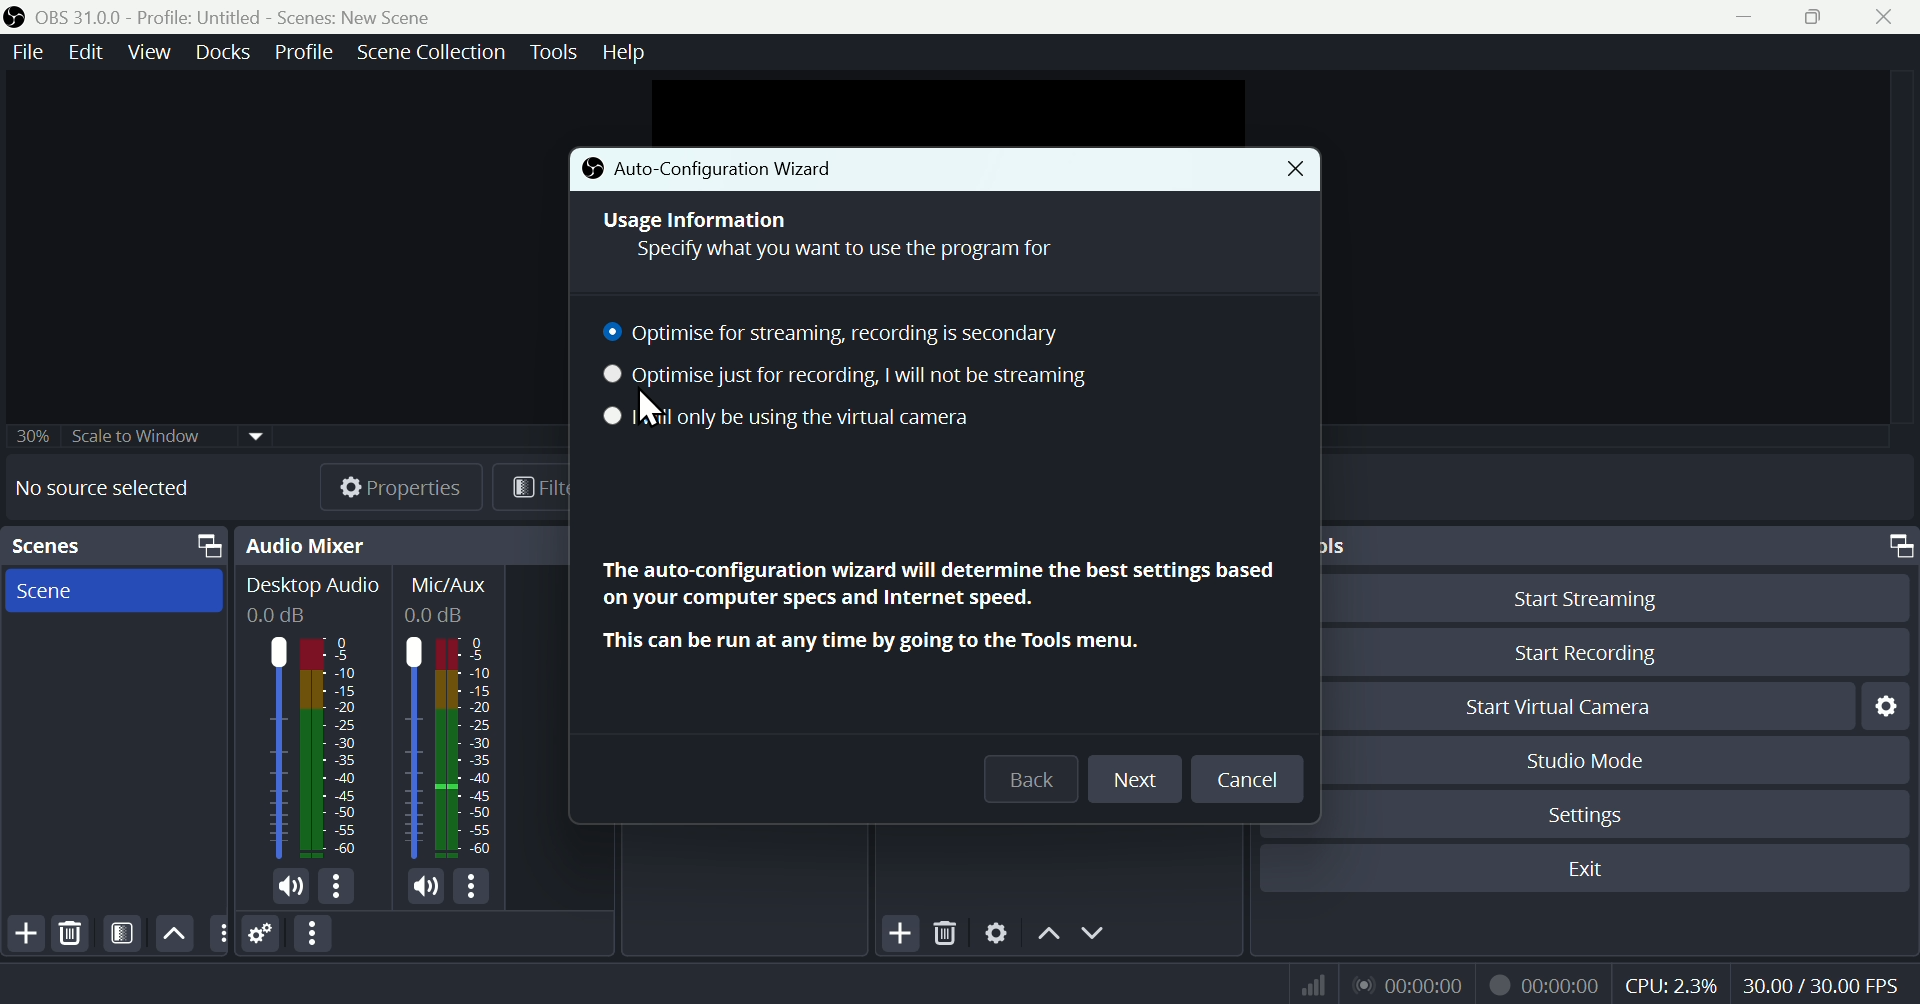 This screenshot has width=1920, height=1004. What do you see at coordinates (262, 933) in the screenshot?
I see `Settings` at bounding box center [262, 933].